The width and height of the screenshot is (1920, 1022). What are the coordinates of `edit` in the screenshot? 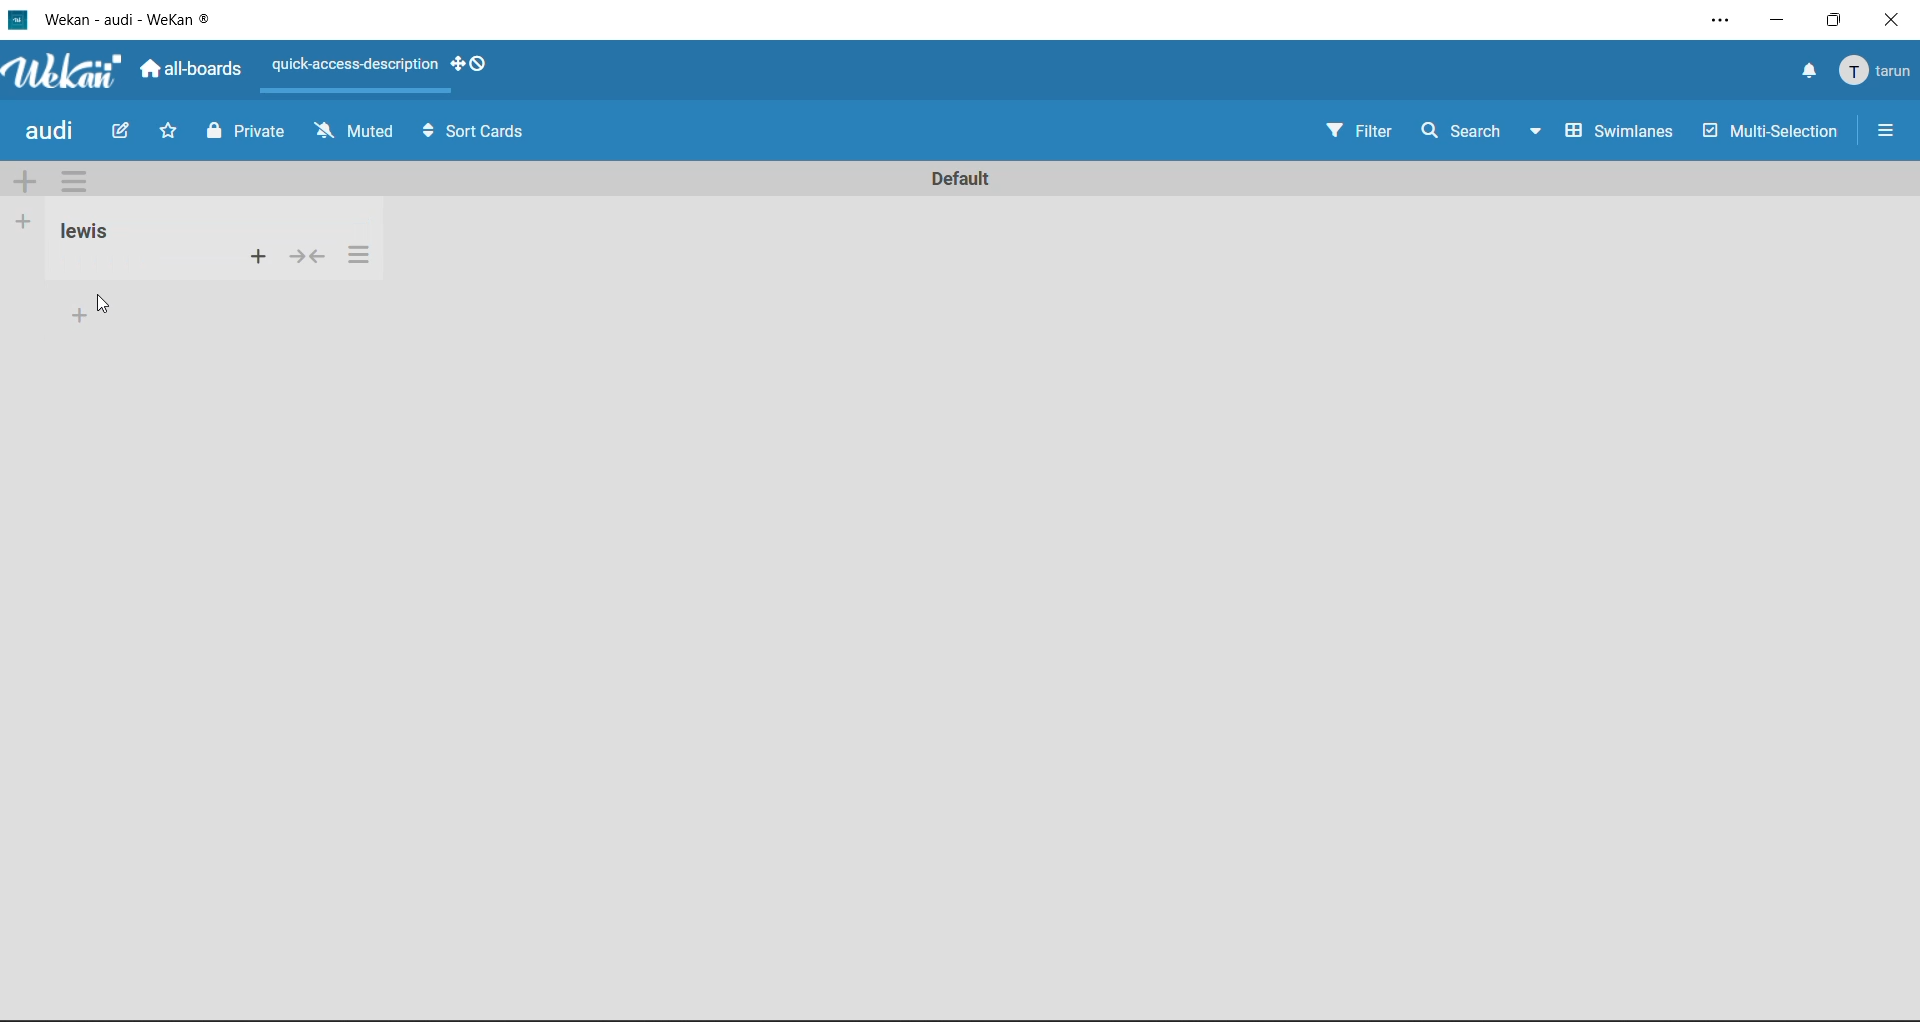 It's located at (124, 134).